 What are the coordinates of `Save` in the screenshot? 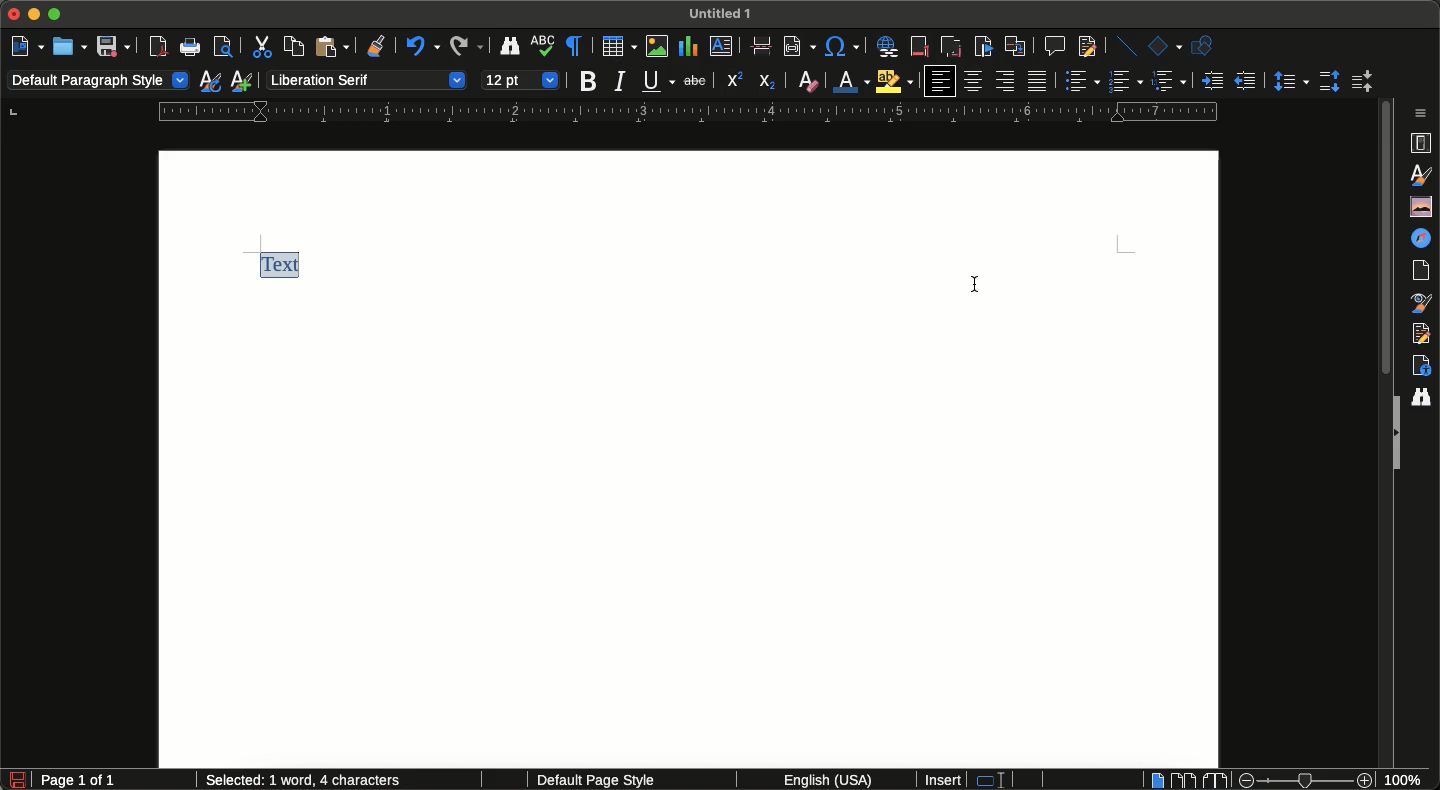 It's located at (113, 46).